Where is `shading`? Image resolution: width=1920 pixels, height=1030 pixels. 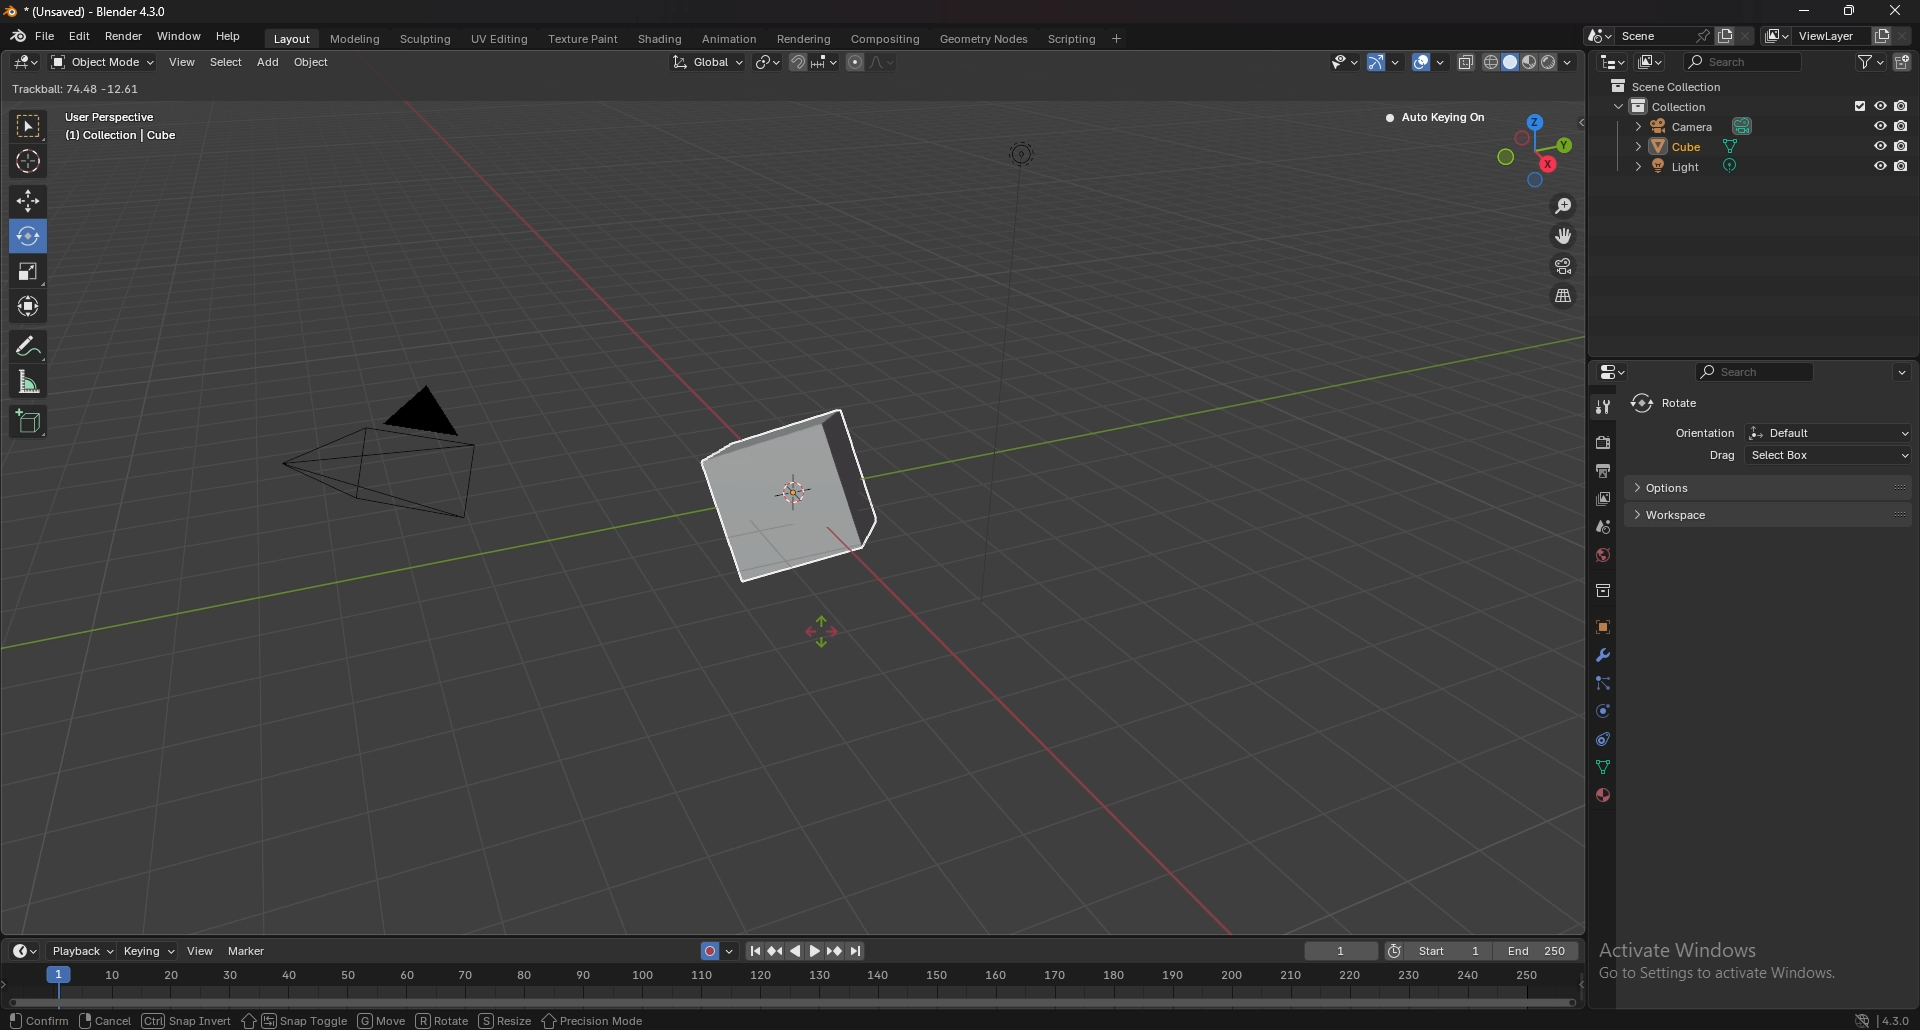 shading is located at coordinates (659, 38).